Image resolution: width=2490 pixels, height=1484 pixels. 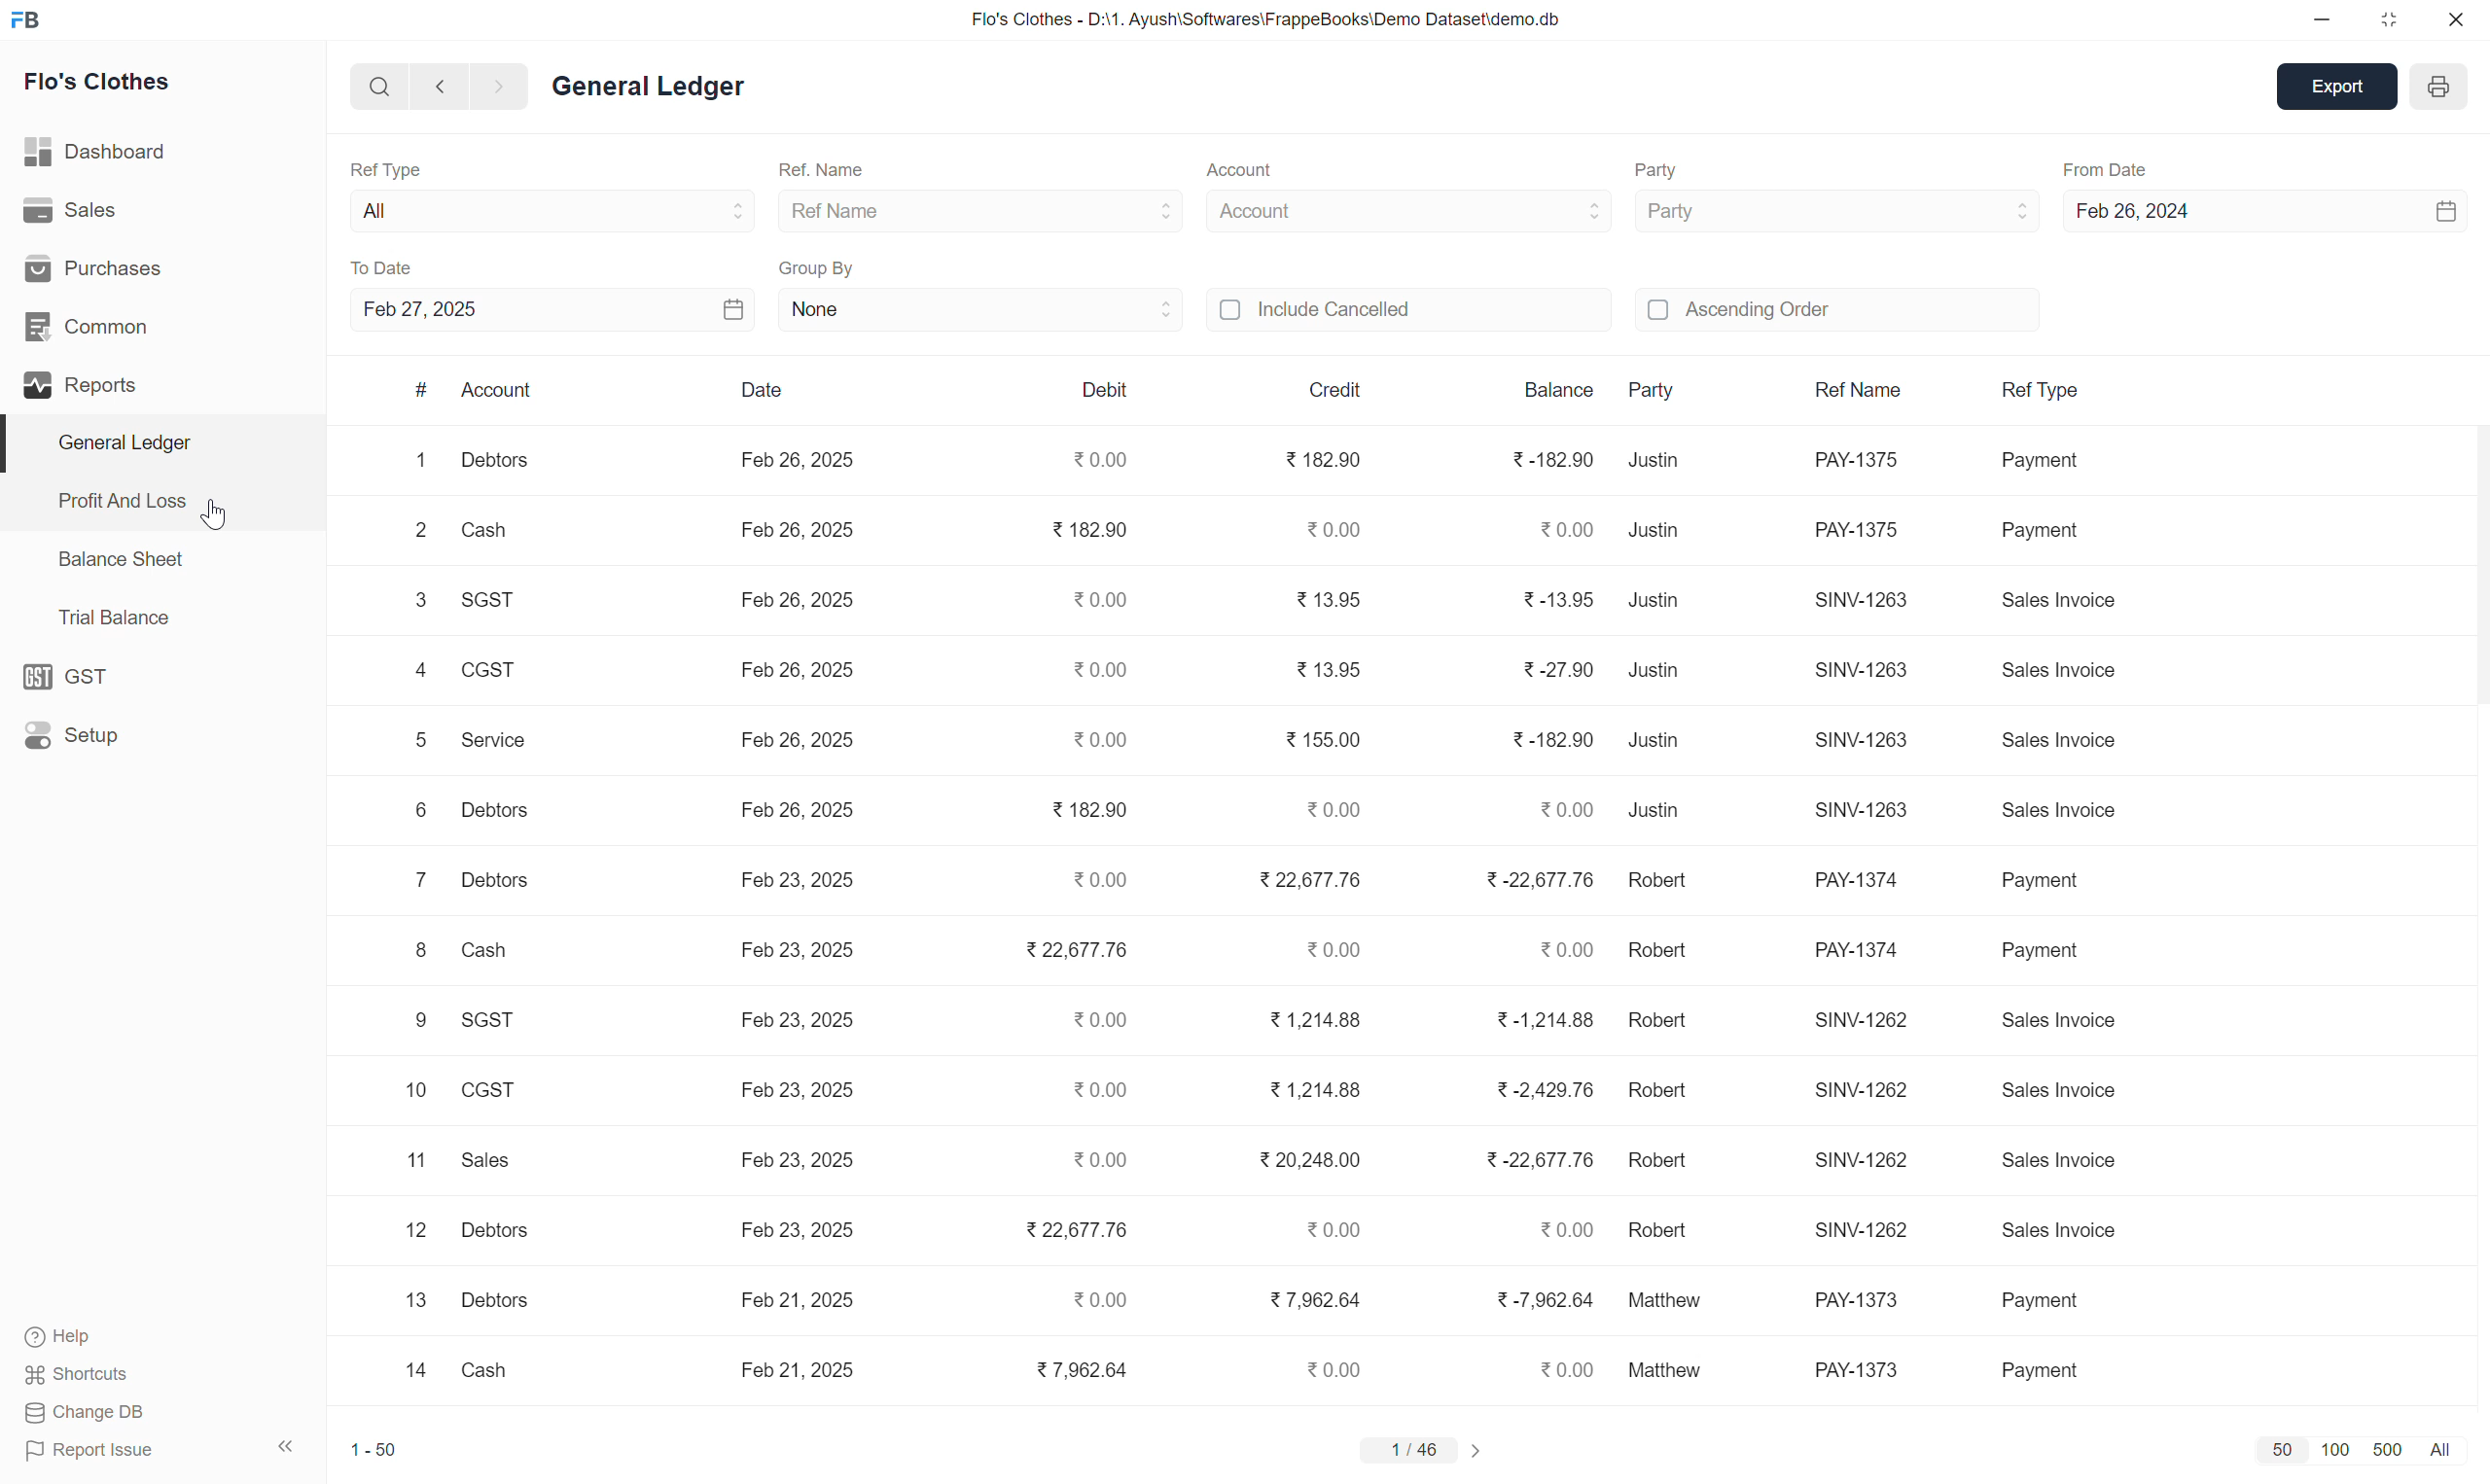 What do you see at coordinates (2459, 1454) in the screenshot?
I see `All` at bounding box center [2459, 1454].